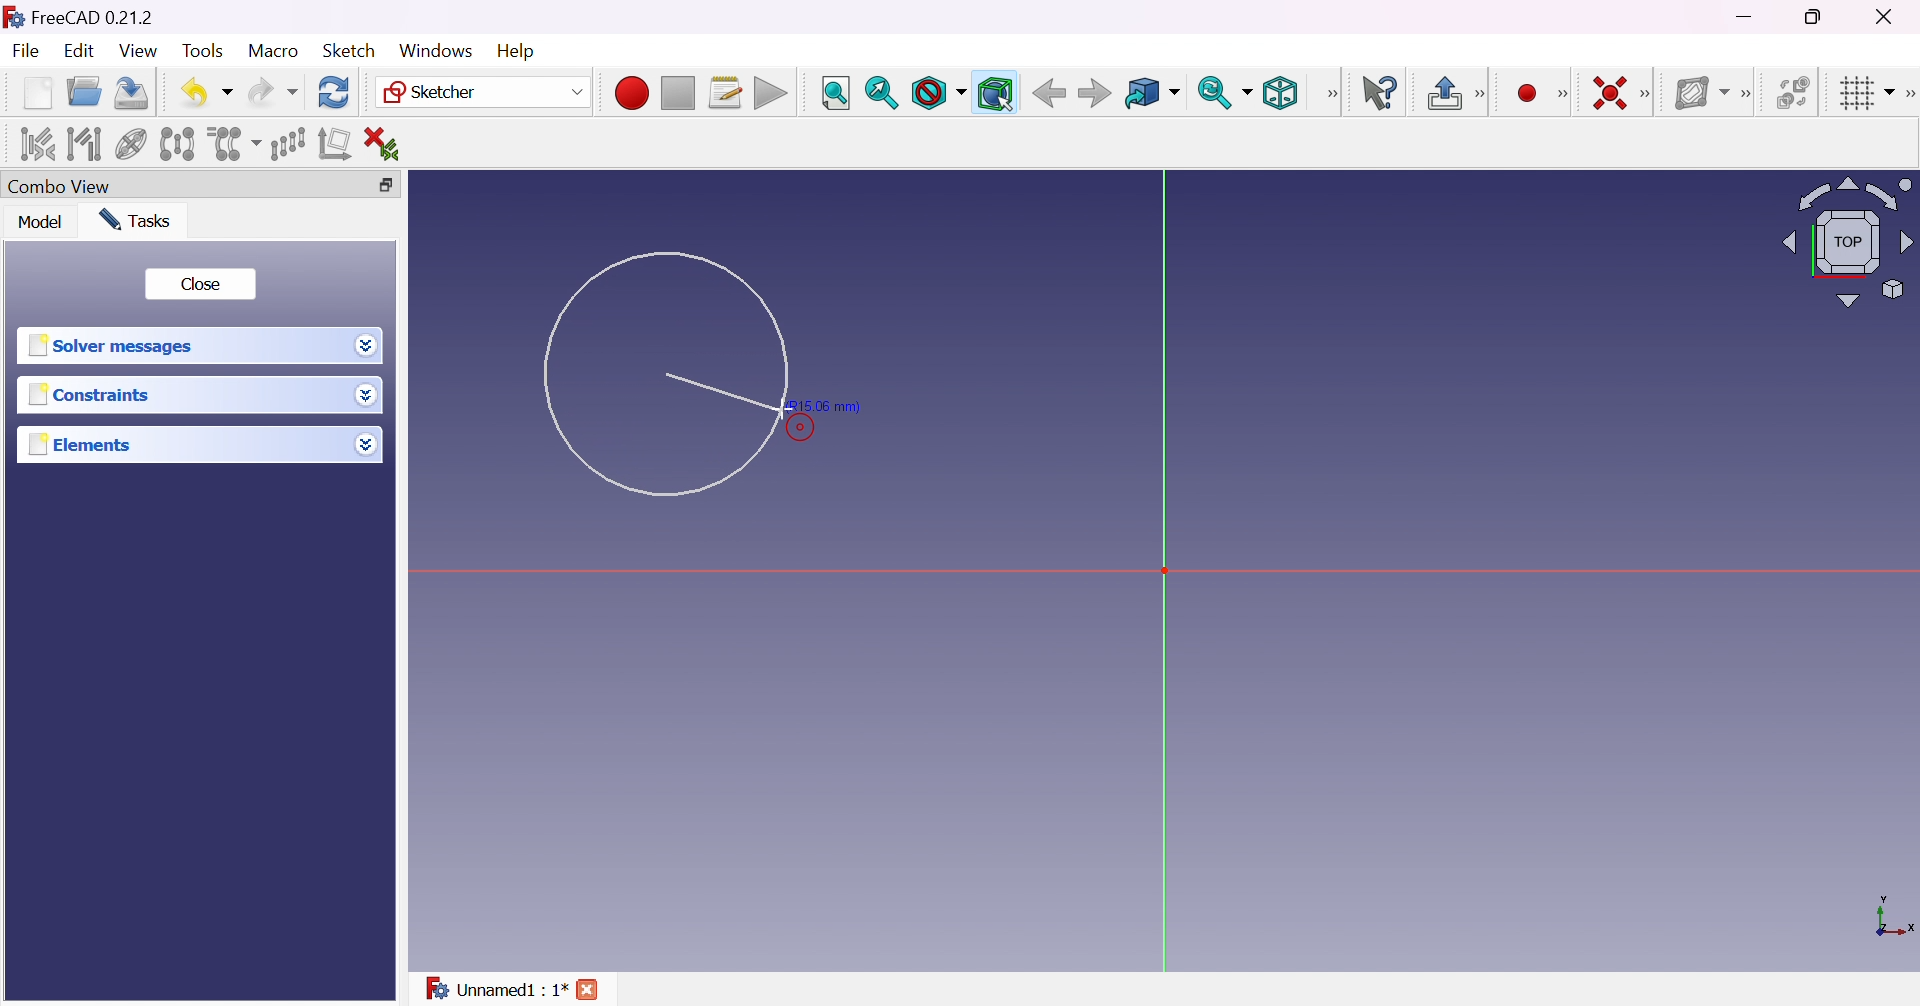 Image resolution: width=1920 pixels, height=1006 pixels. Describe the element at coordinates (38, 92) in the screenshot. I see `New` at that location.